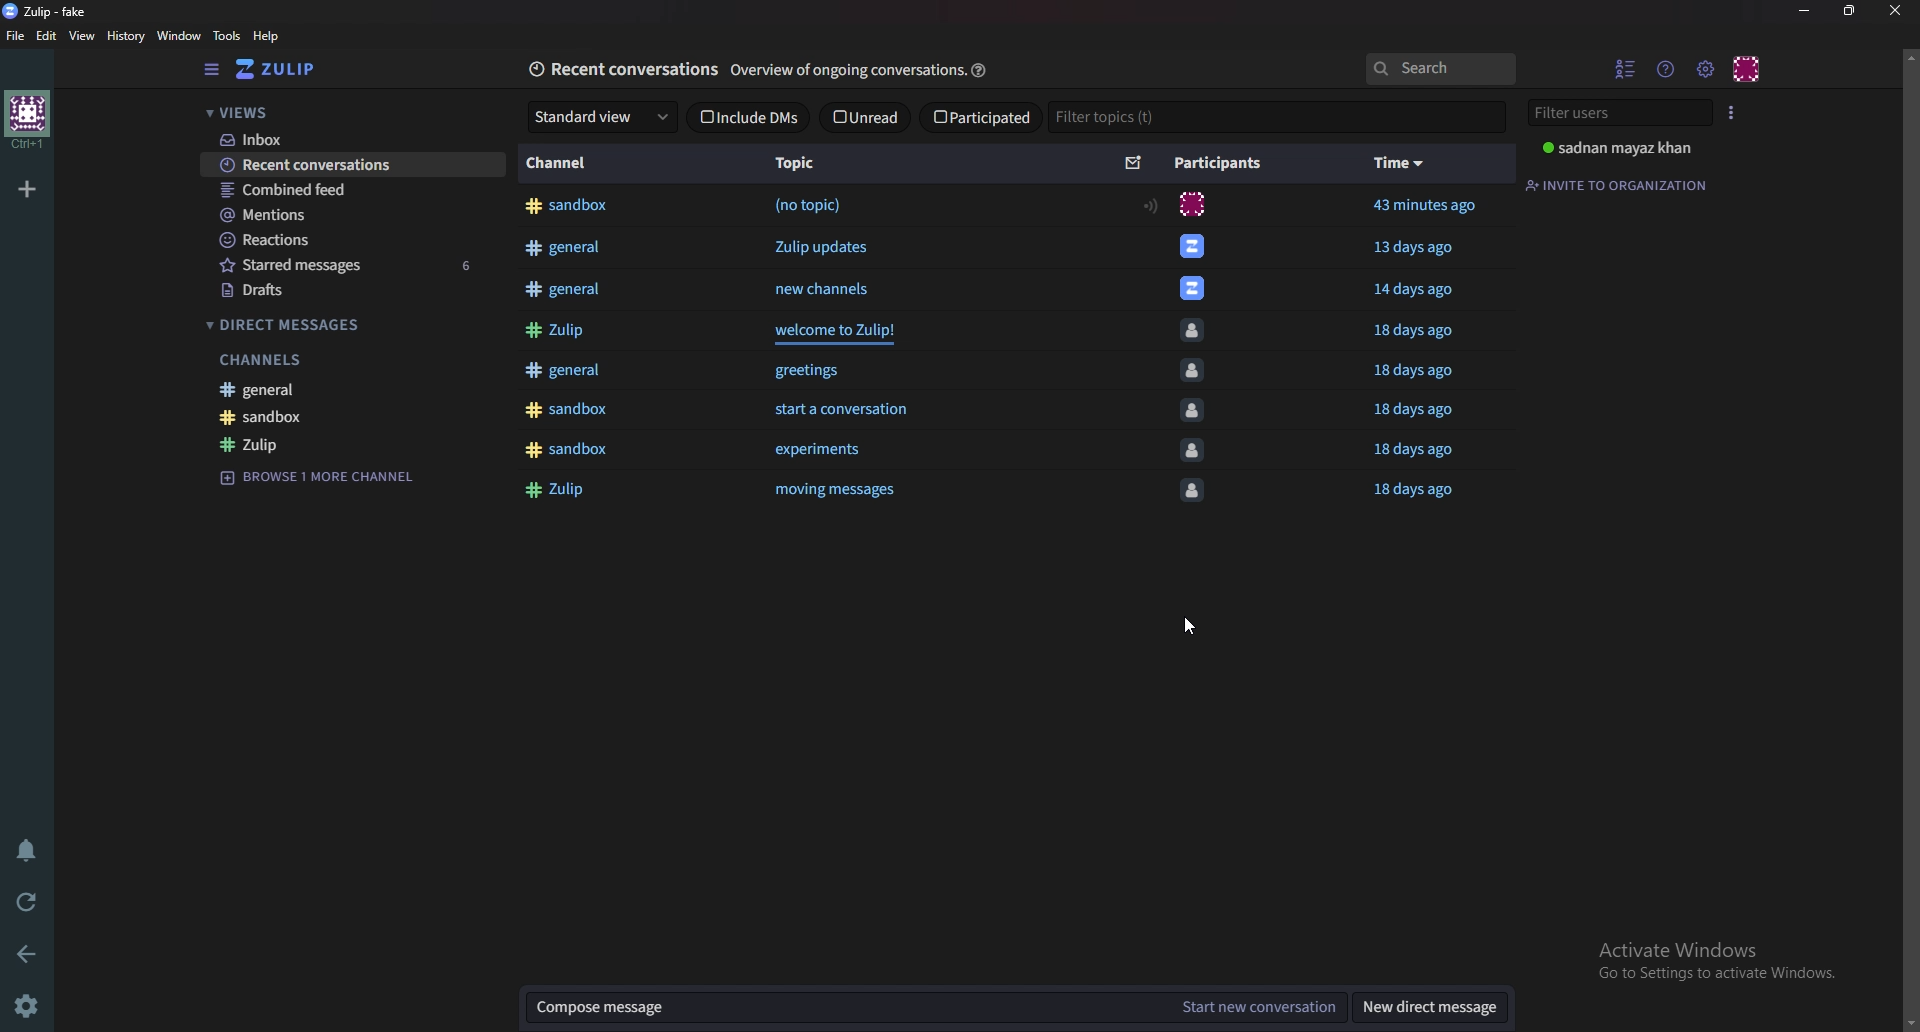 This screenshot has height=1032, width=1920. Describe the element at coordinates (573, 415) in the screenshot. I see `#sandbox` at that location.